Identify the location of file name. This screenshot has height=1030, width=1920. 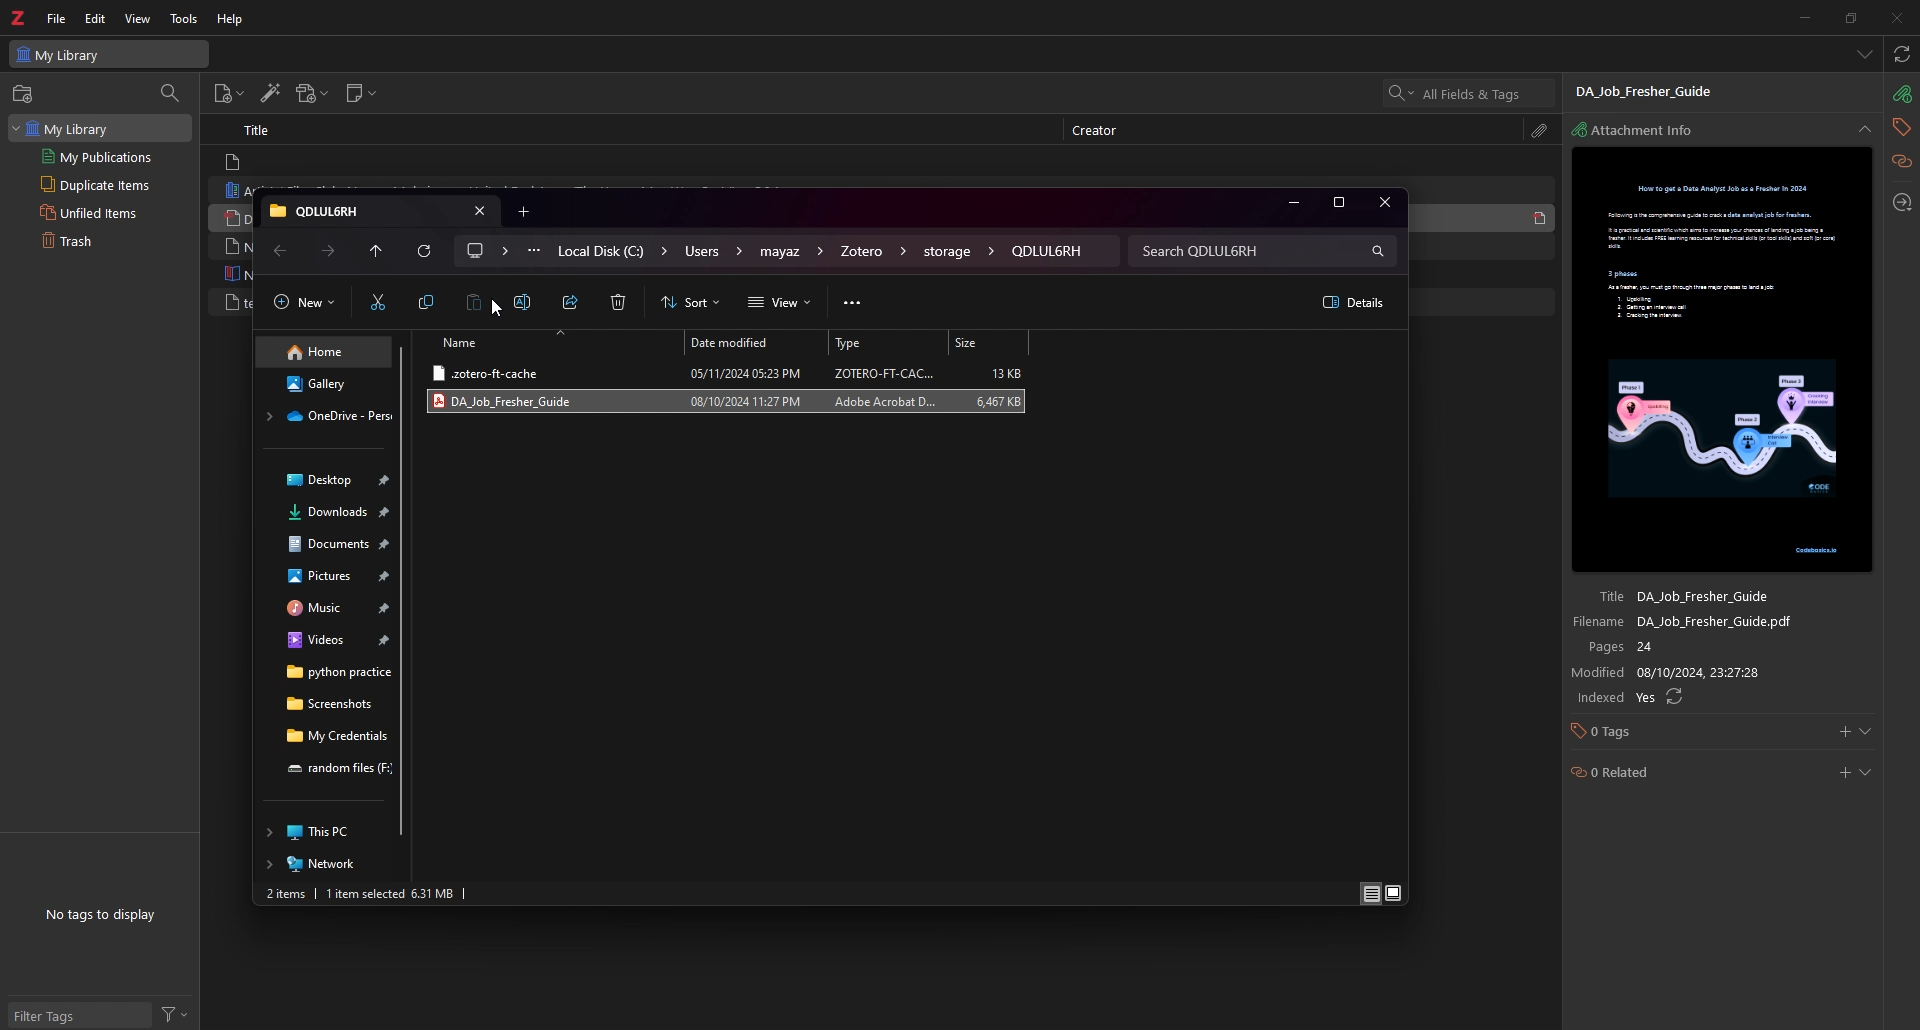
(1664, 91).